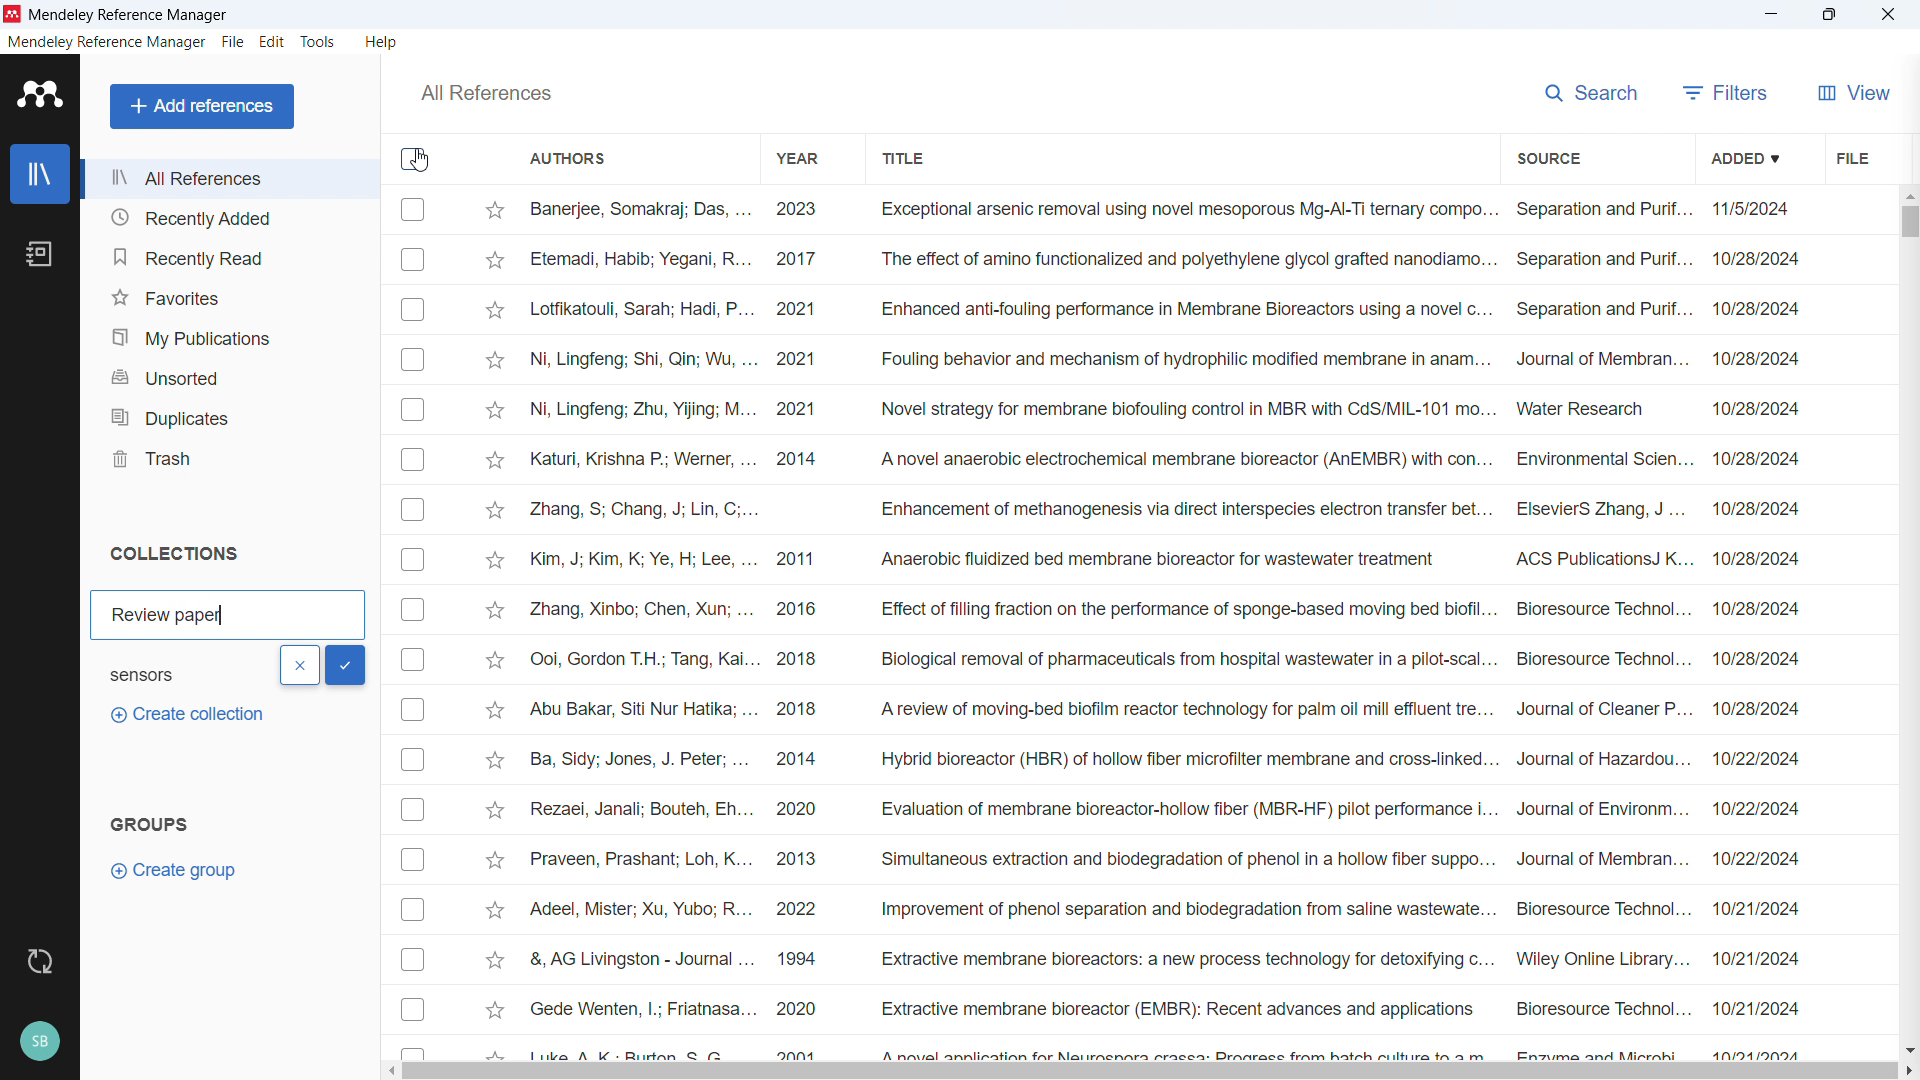  What do you see at coordinates (178, 870) in the screenshot?
I see `Create group ` at bounding box center [178, 870].